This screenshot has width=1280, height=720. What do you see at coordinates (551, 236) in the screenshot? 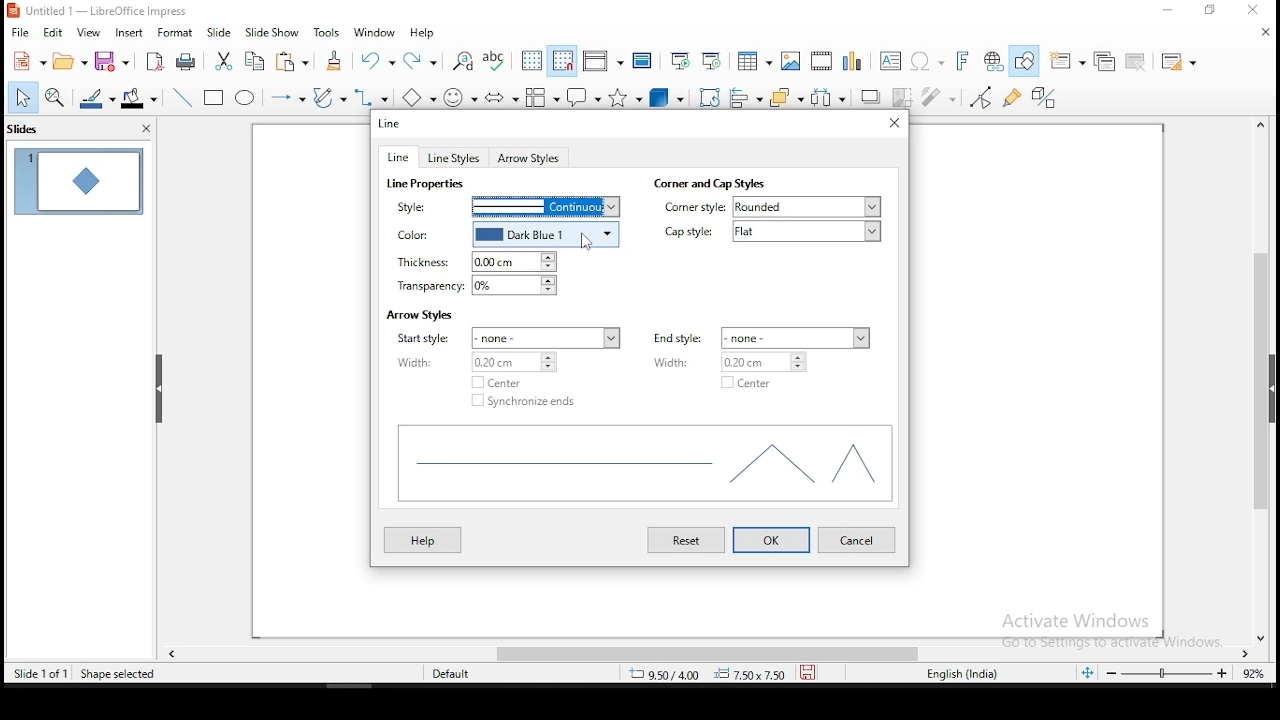
I see `dark blue` at bounding box center [551, 236].